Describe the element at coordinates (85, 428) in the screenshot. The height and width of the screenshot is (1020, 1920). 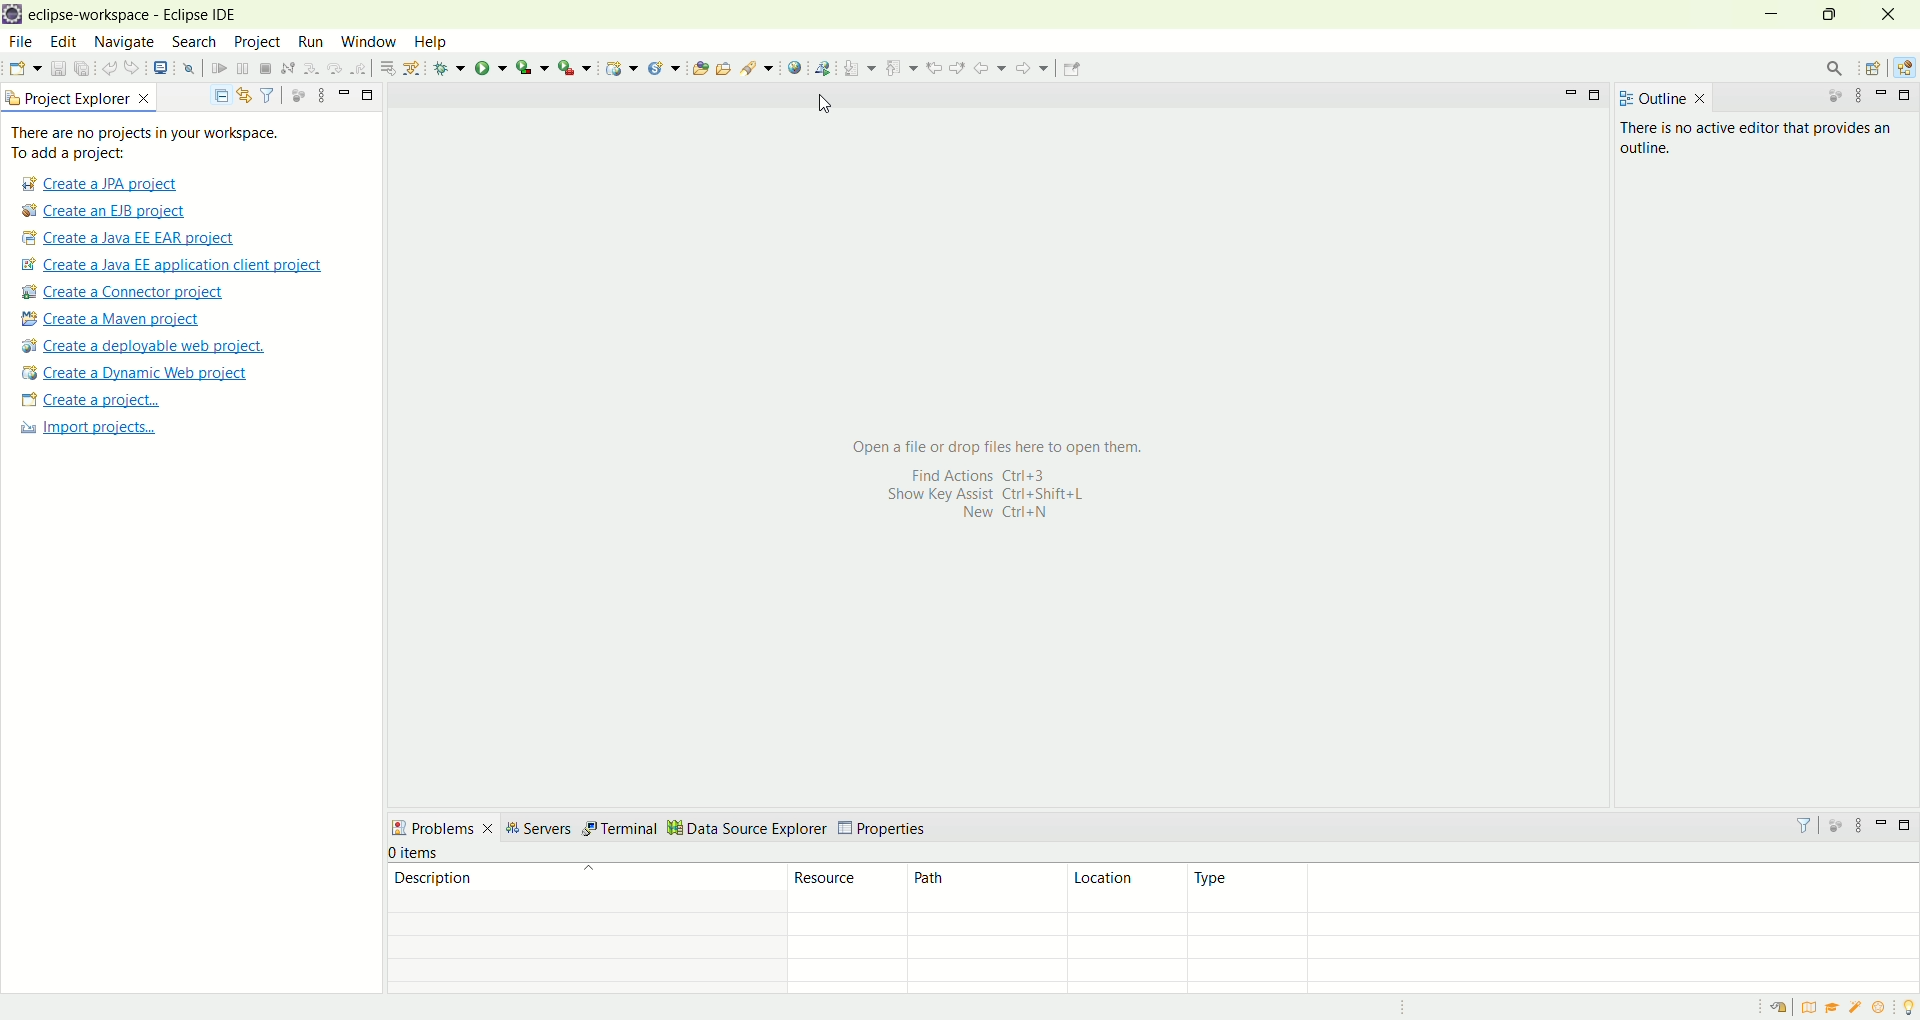
I see `import projects` at that location.